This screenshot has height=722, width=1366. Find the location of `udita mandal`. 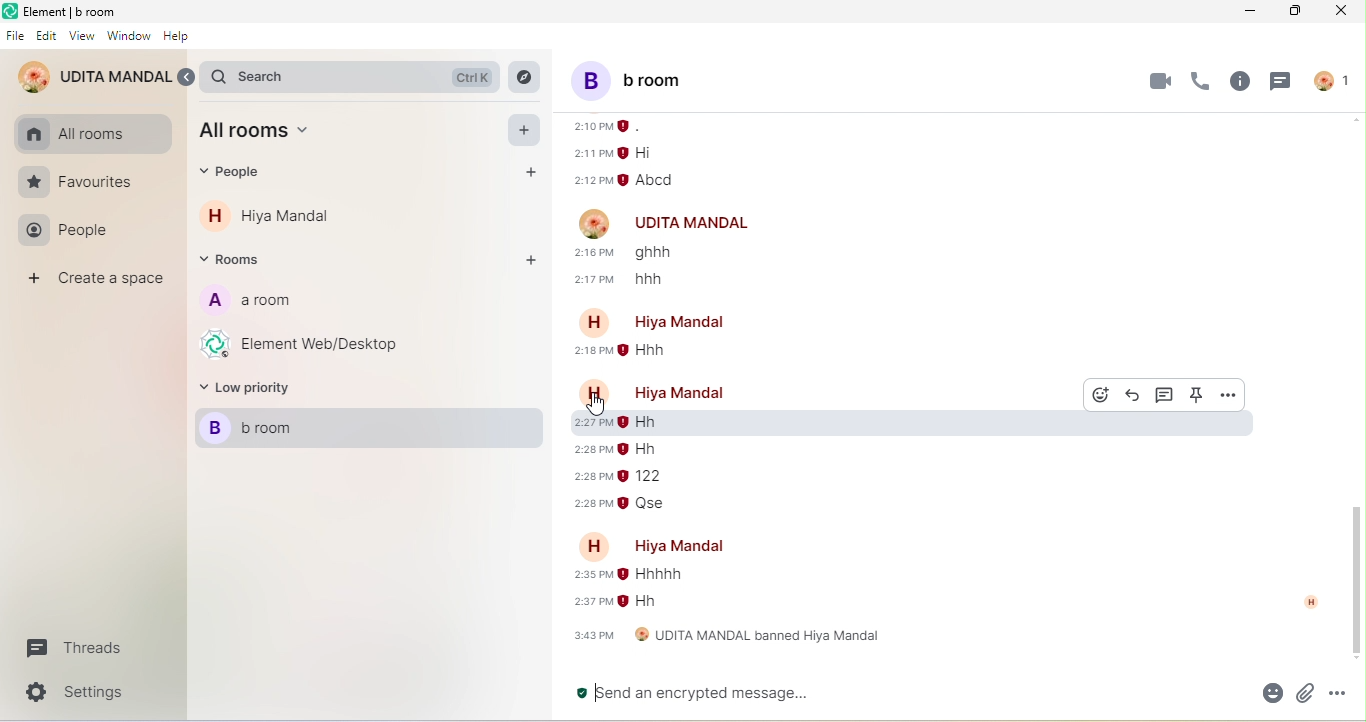

udita mandal is located at coordinates (695, 224).